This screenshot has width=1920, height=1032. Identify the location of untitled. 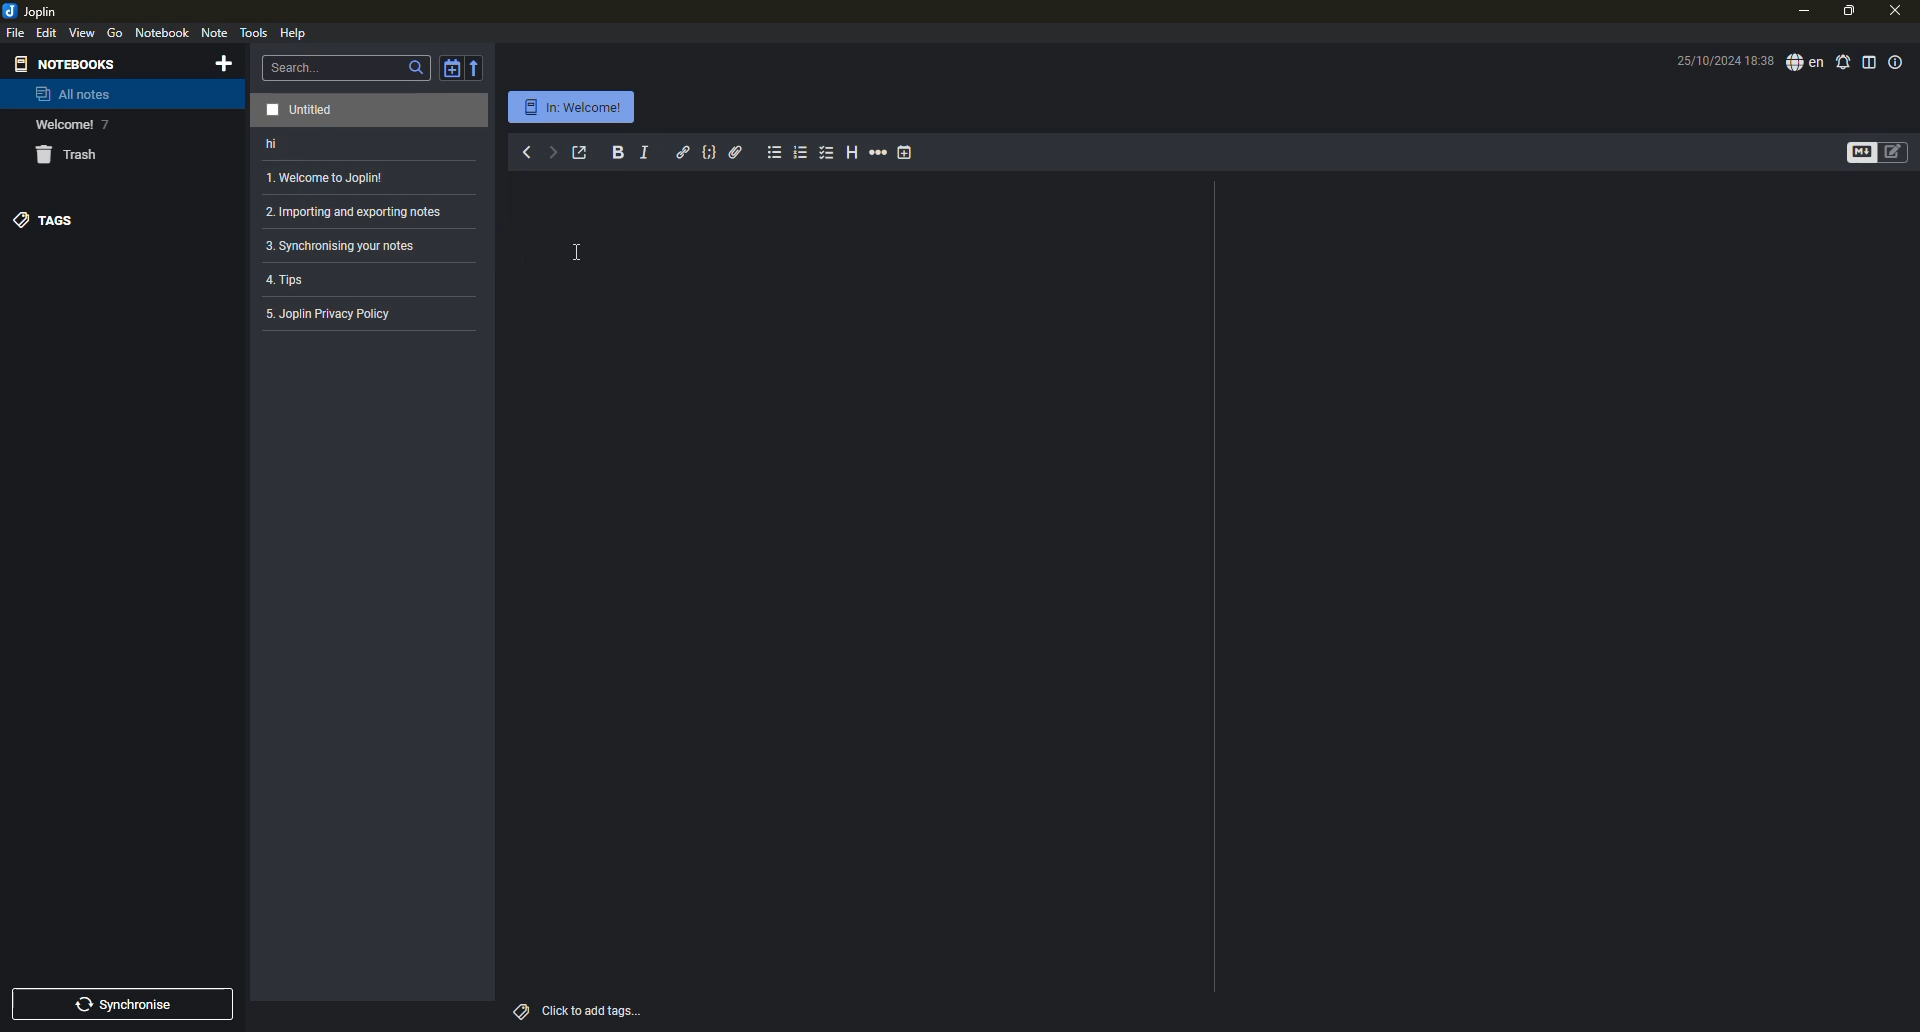
(305, 107).